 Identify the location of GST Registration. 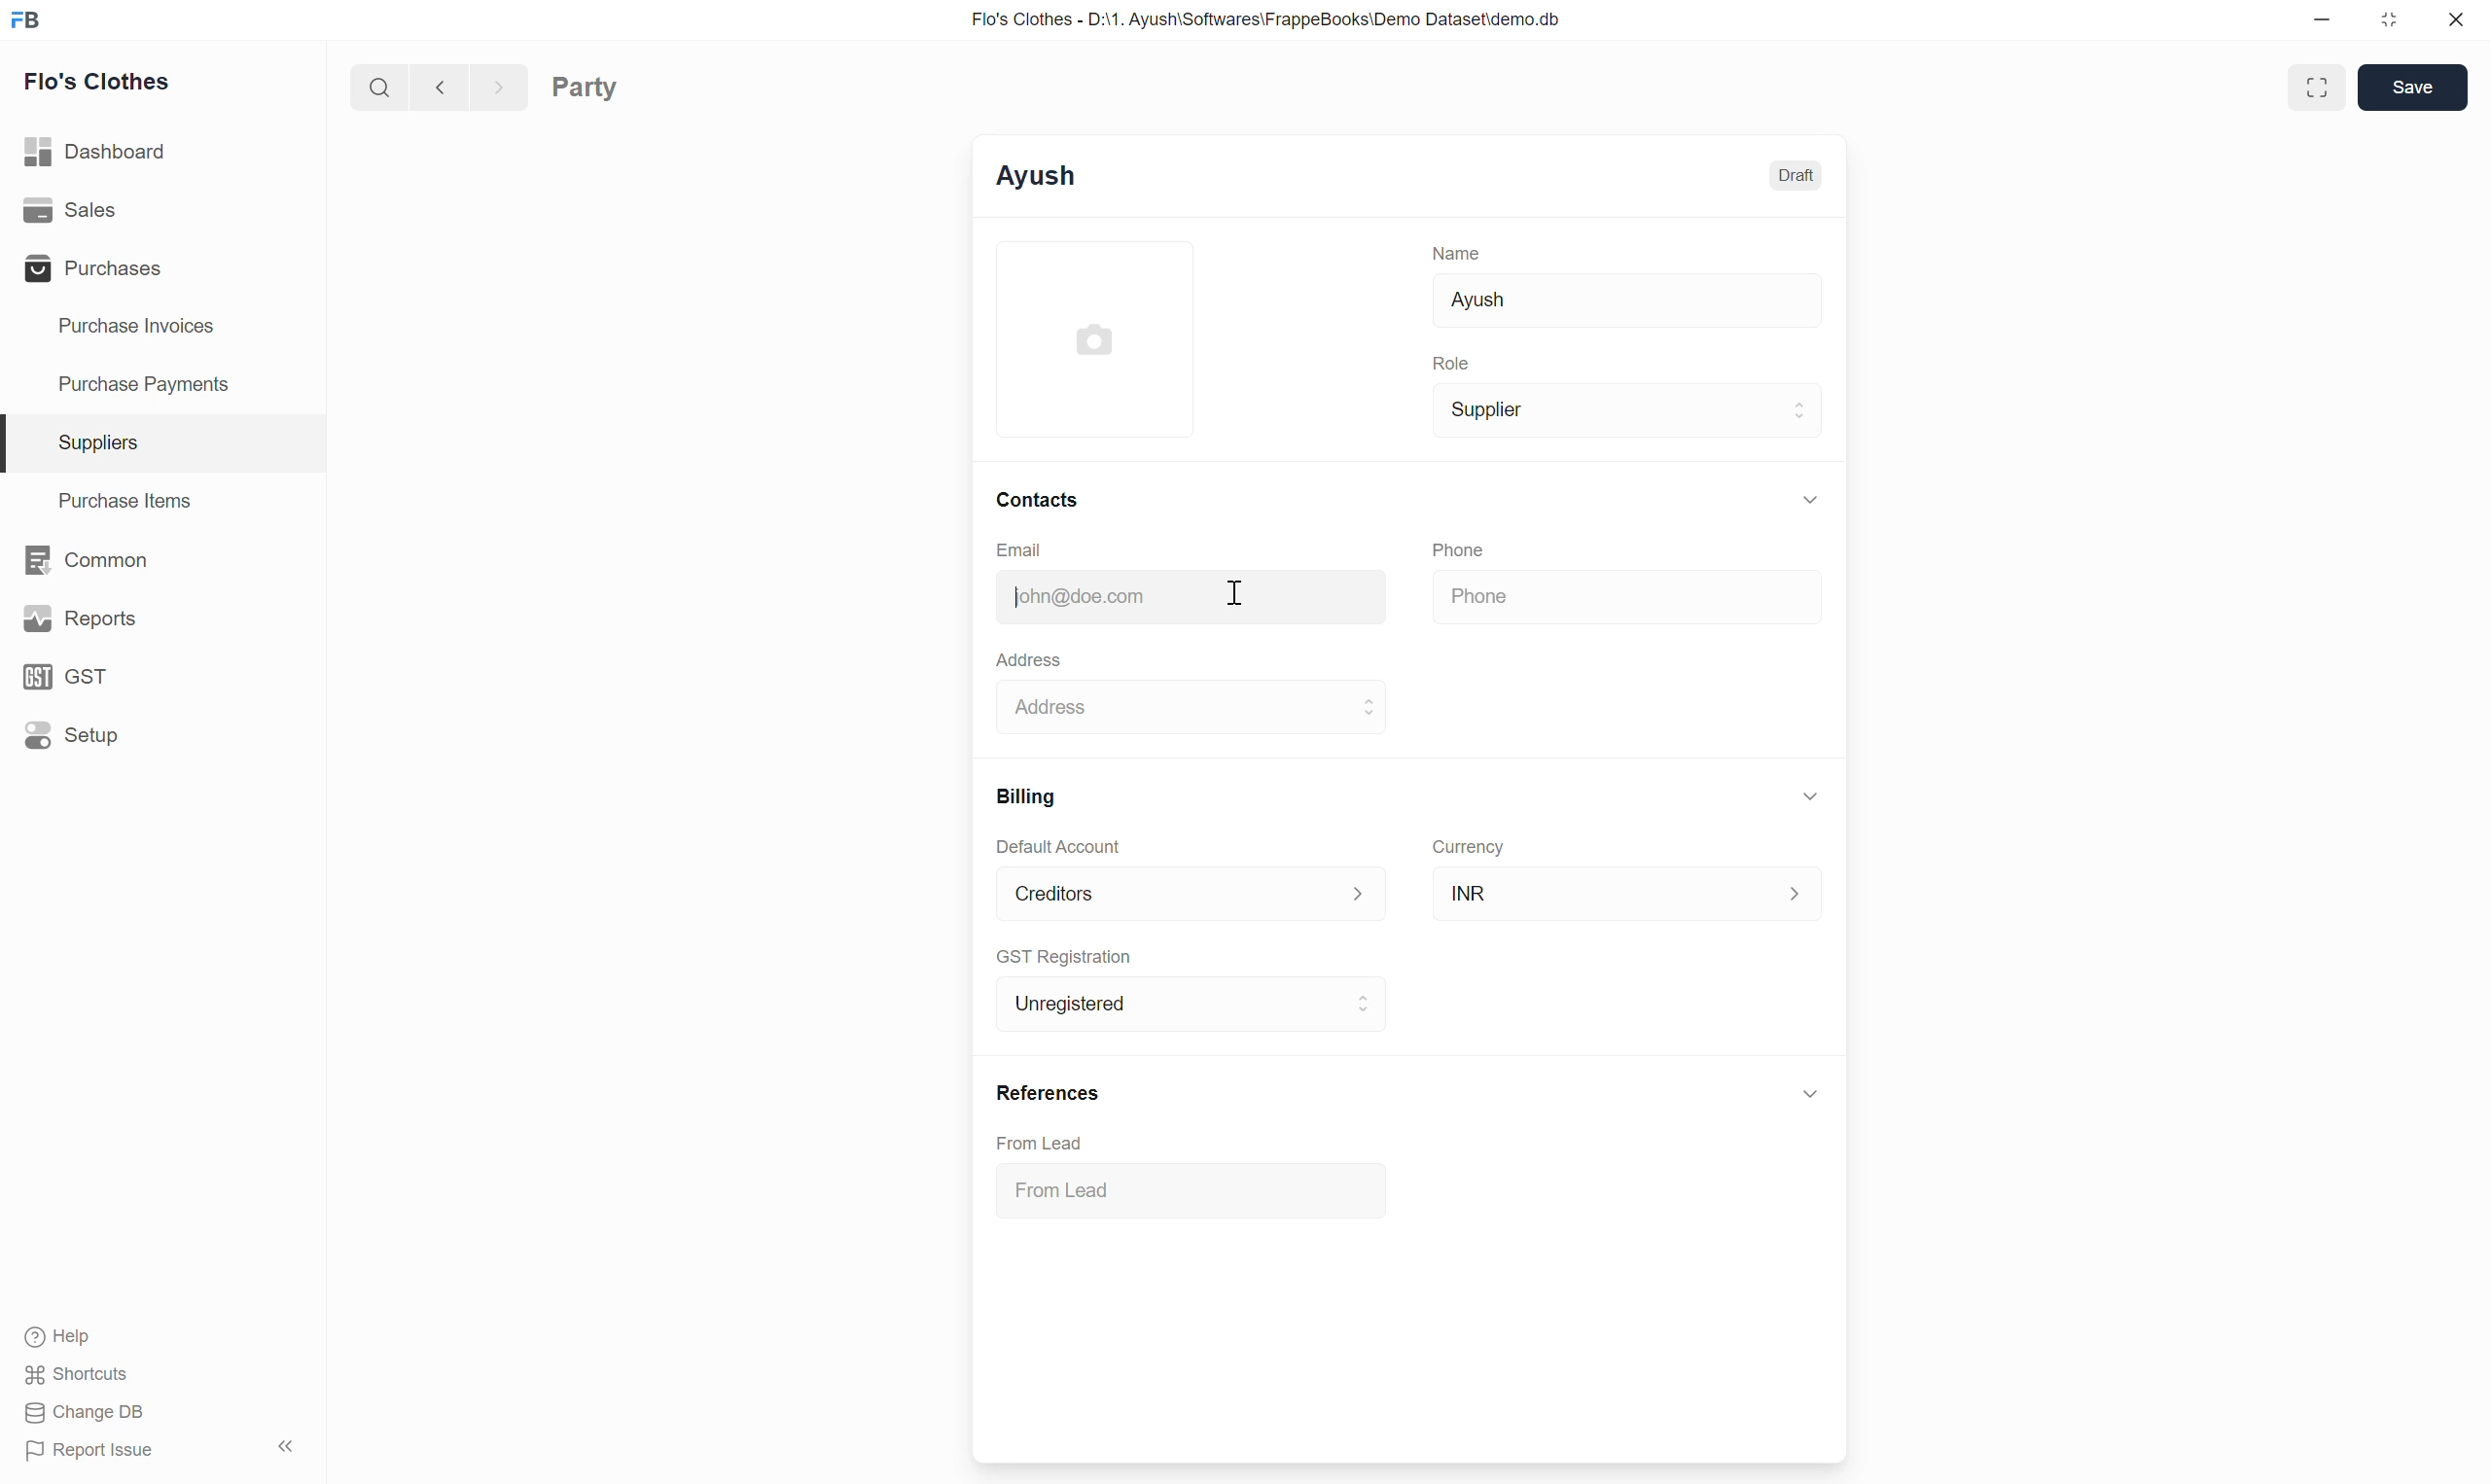
(1064, 957).